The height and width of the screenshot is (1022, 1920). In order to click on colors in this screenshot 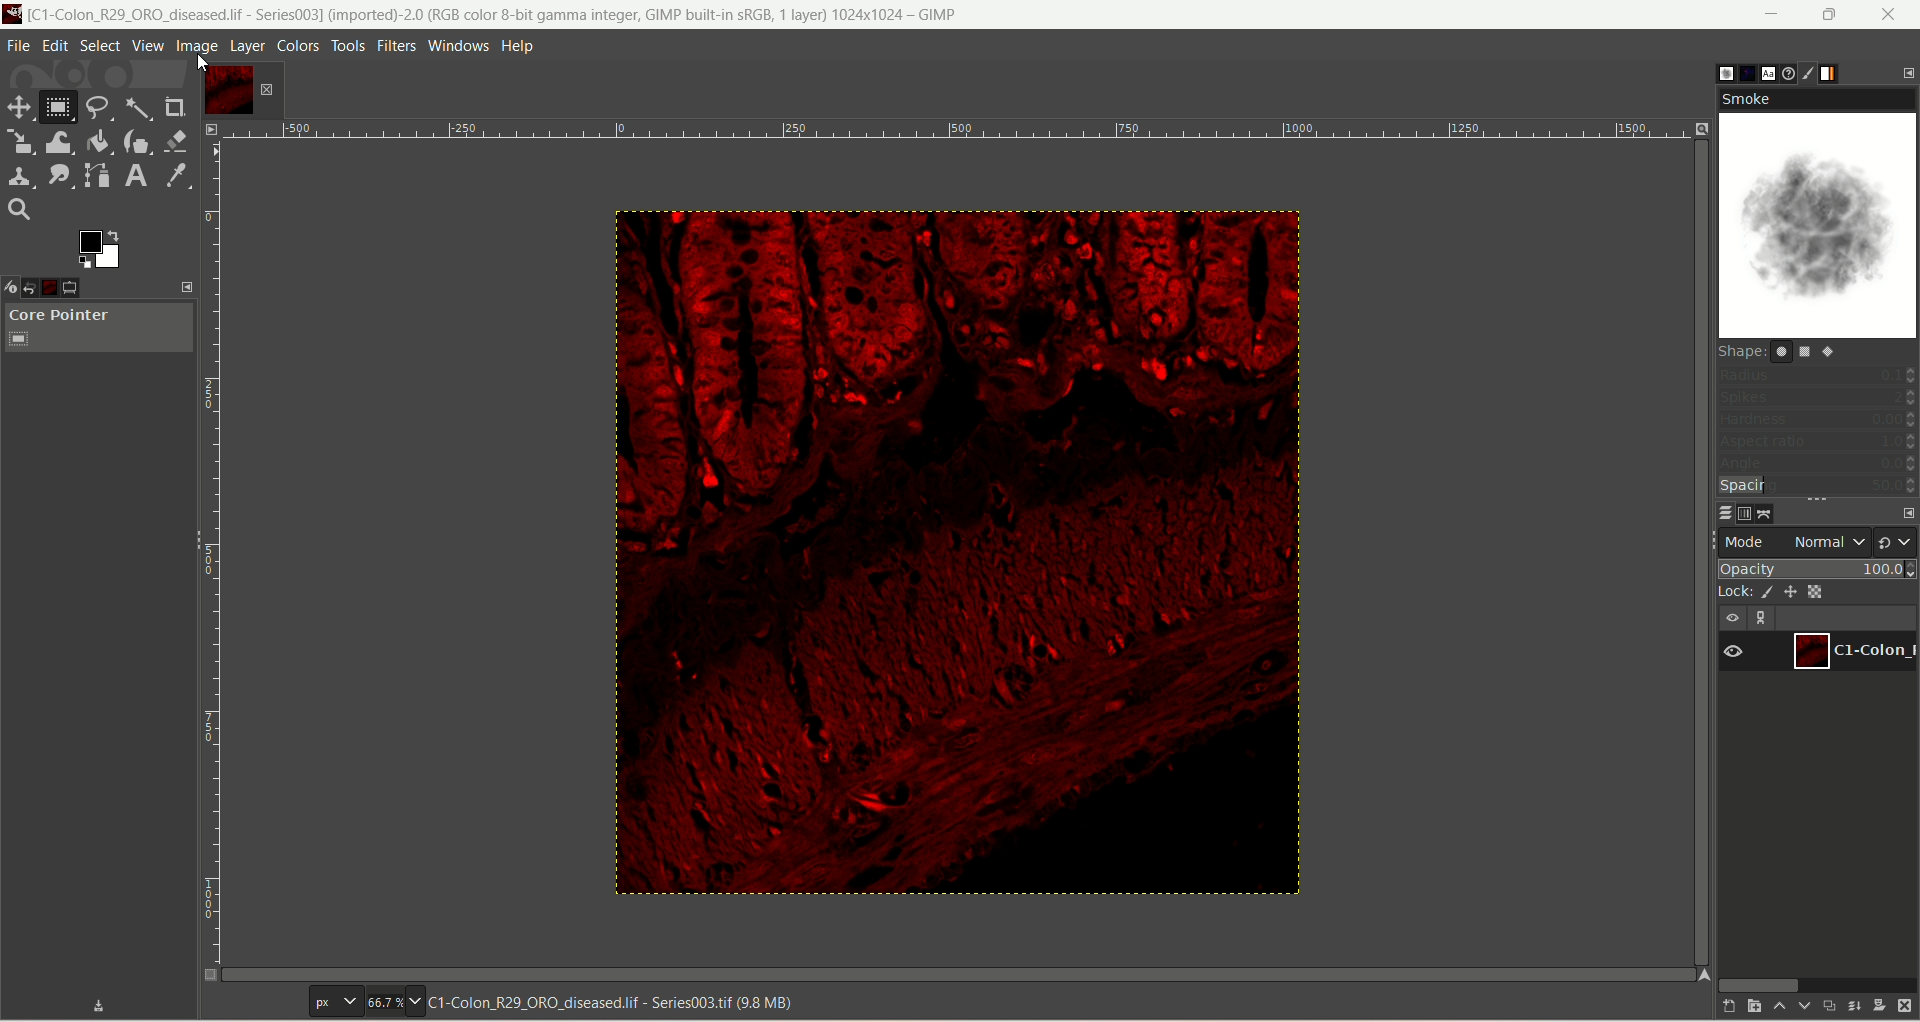, I will do `click(299, 46)`.